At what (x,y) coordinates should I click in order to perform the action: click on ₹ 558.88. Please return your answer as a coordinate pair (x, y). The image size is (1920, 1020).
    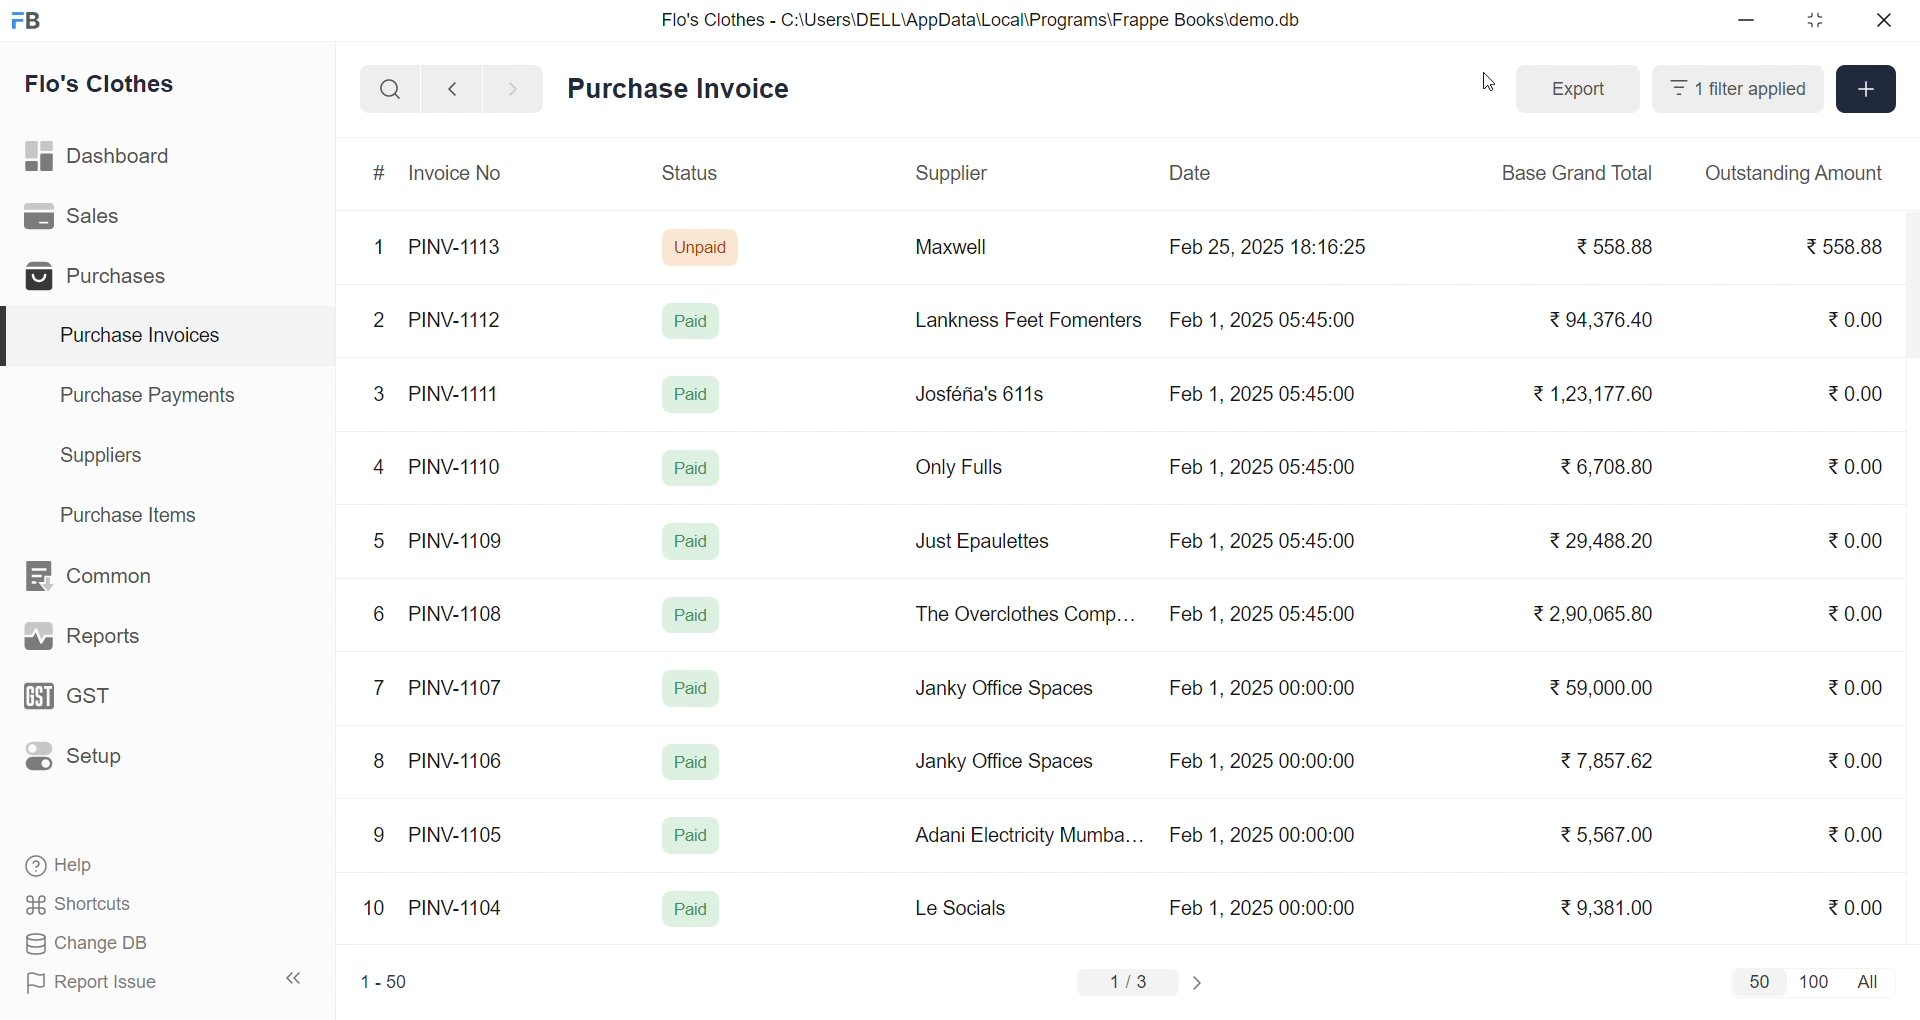
    Looking at the image, I should click on (1609, 247).